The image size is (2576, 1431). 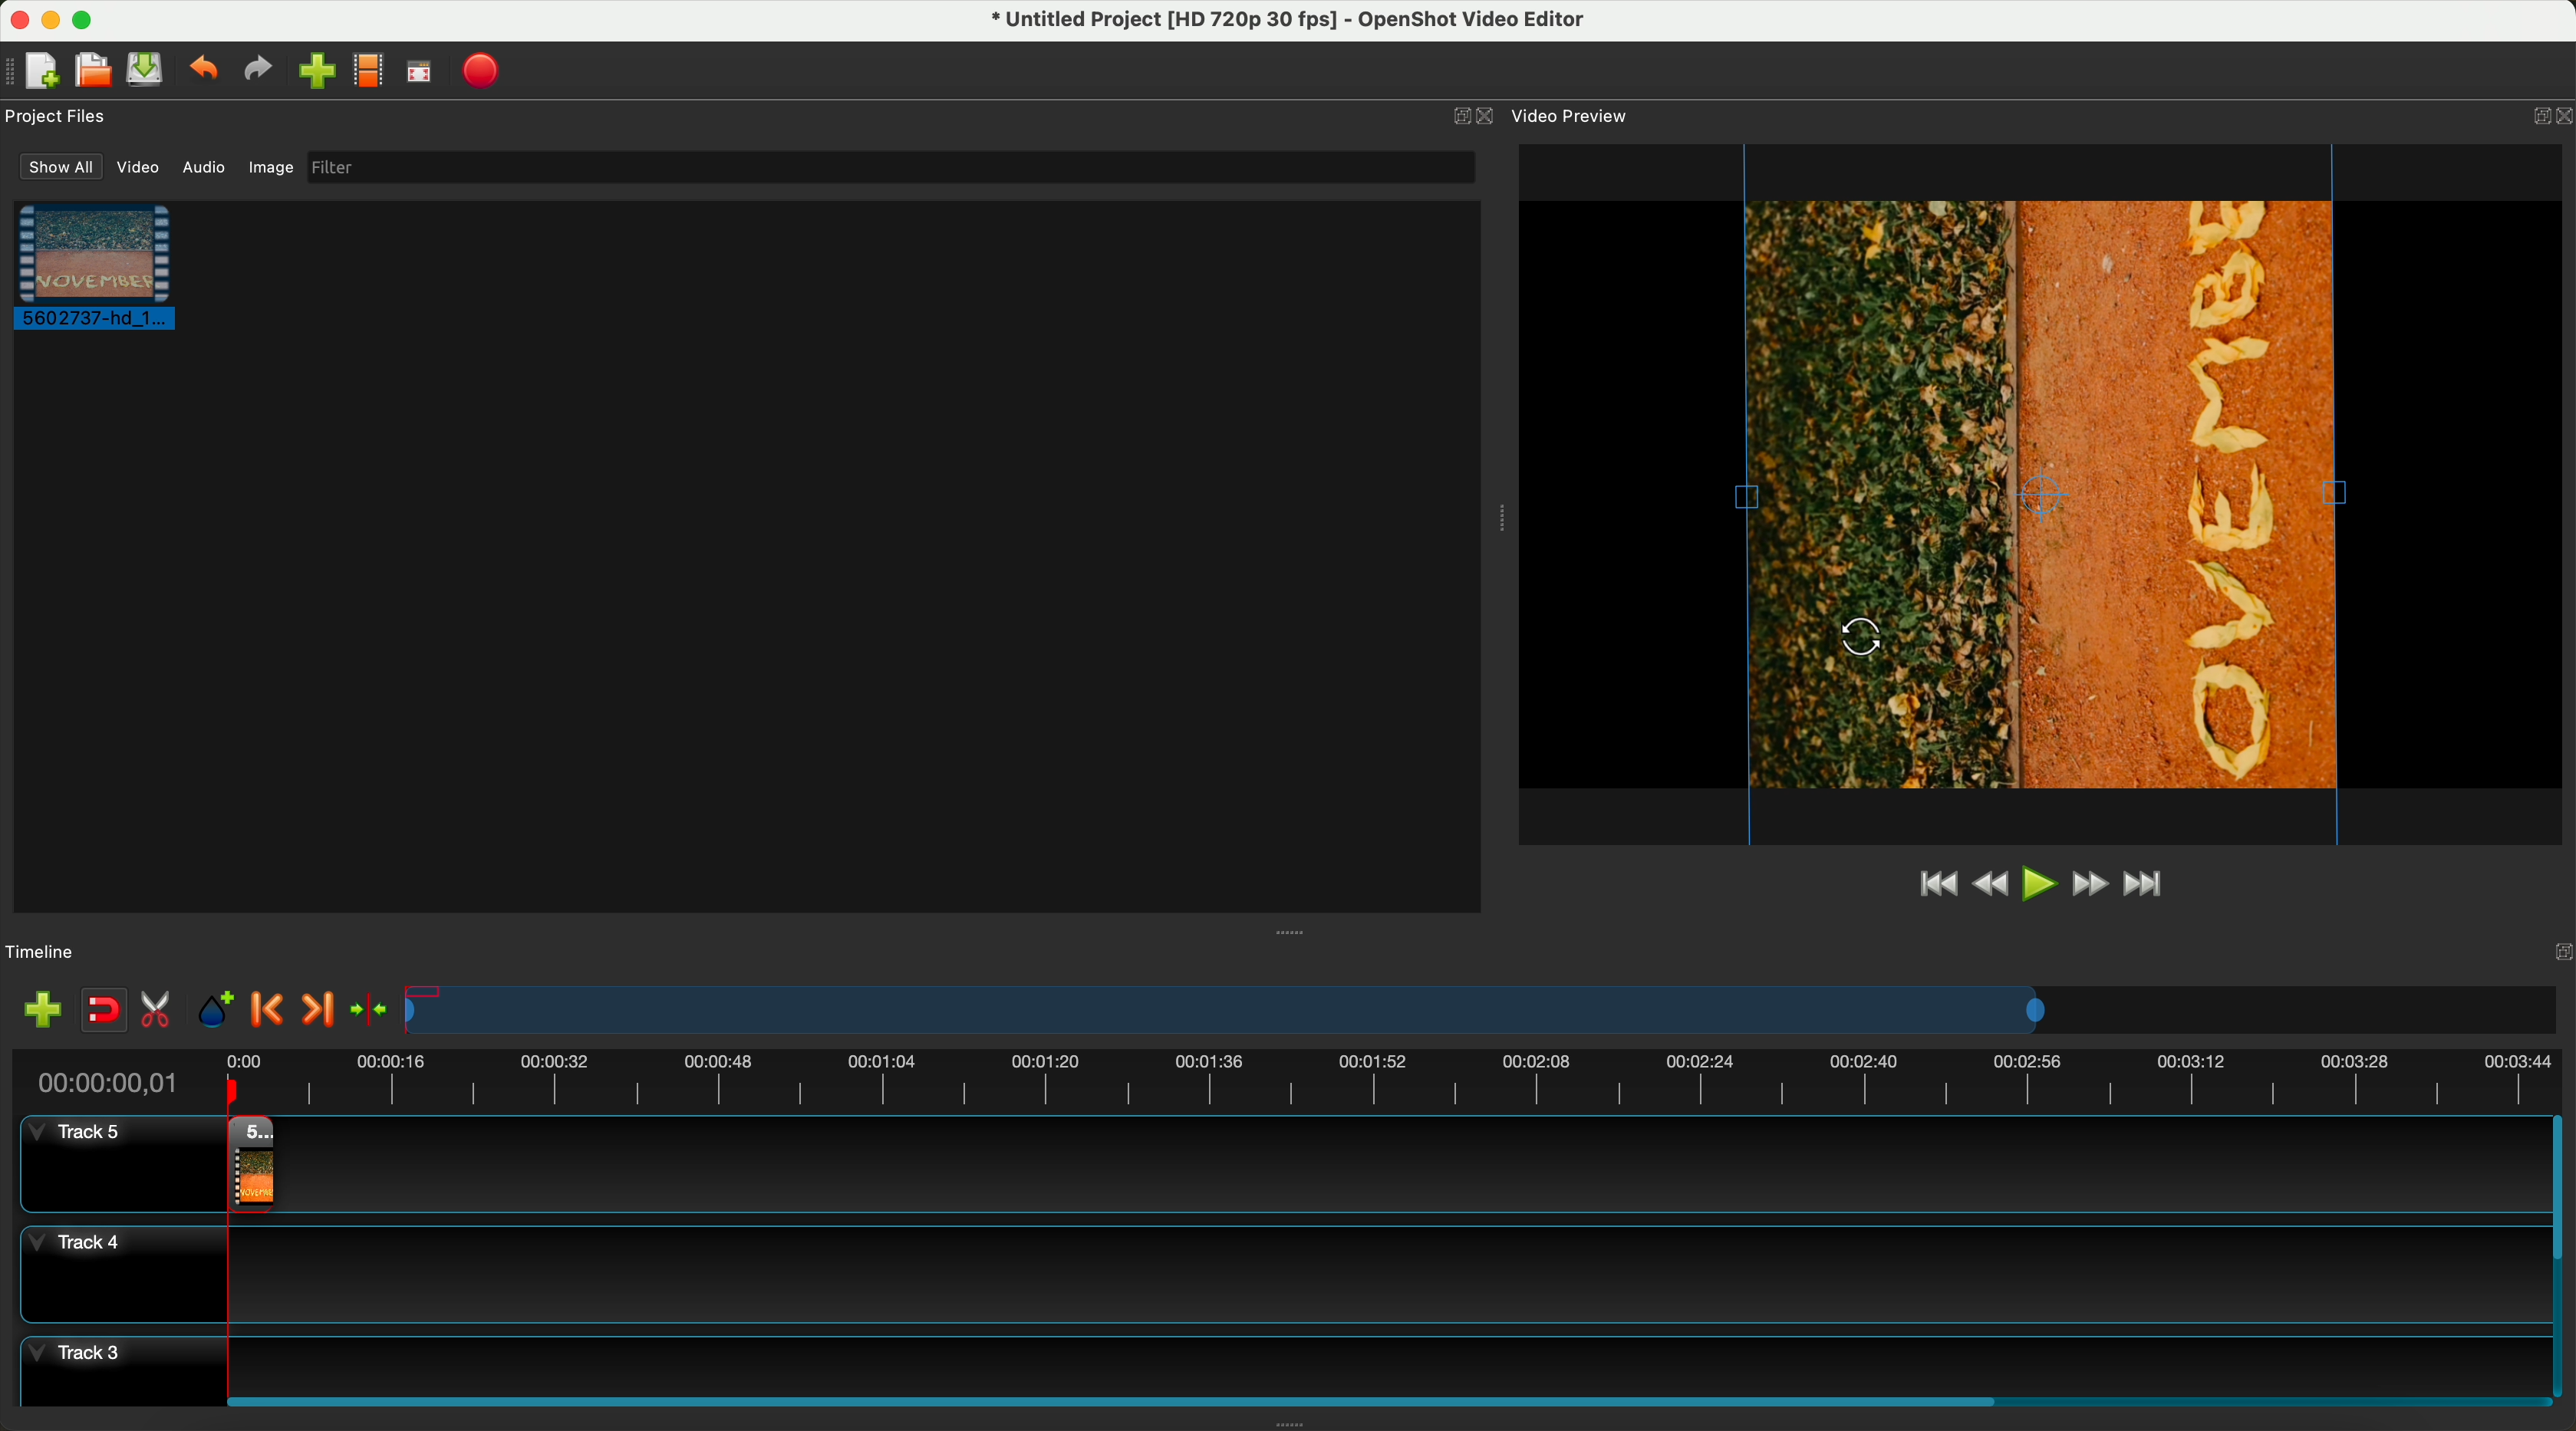 I want to click on center the timeline on the playhead, so click(x=381, y=1010).